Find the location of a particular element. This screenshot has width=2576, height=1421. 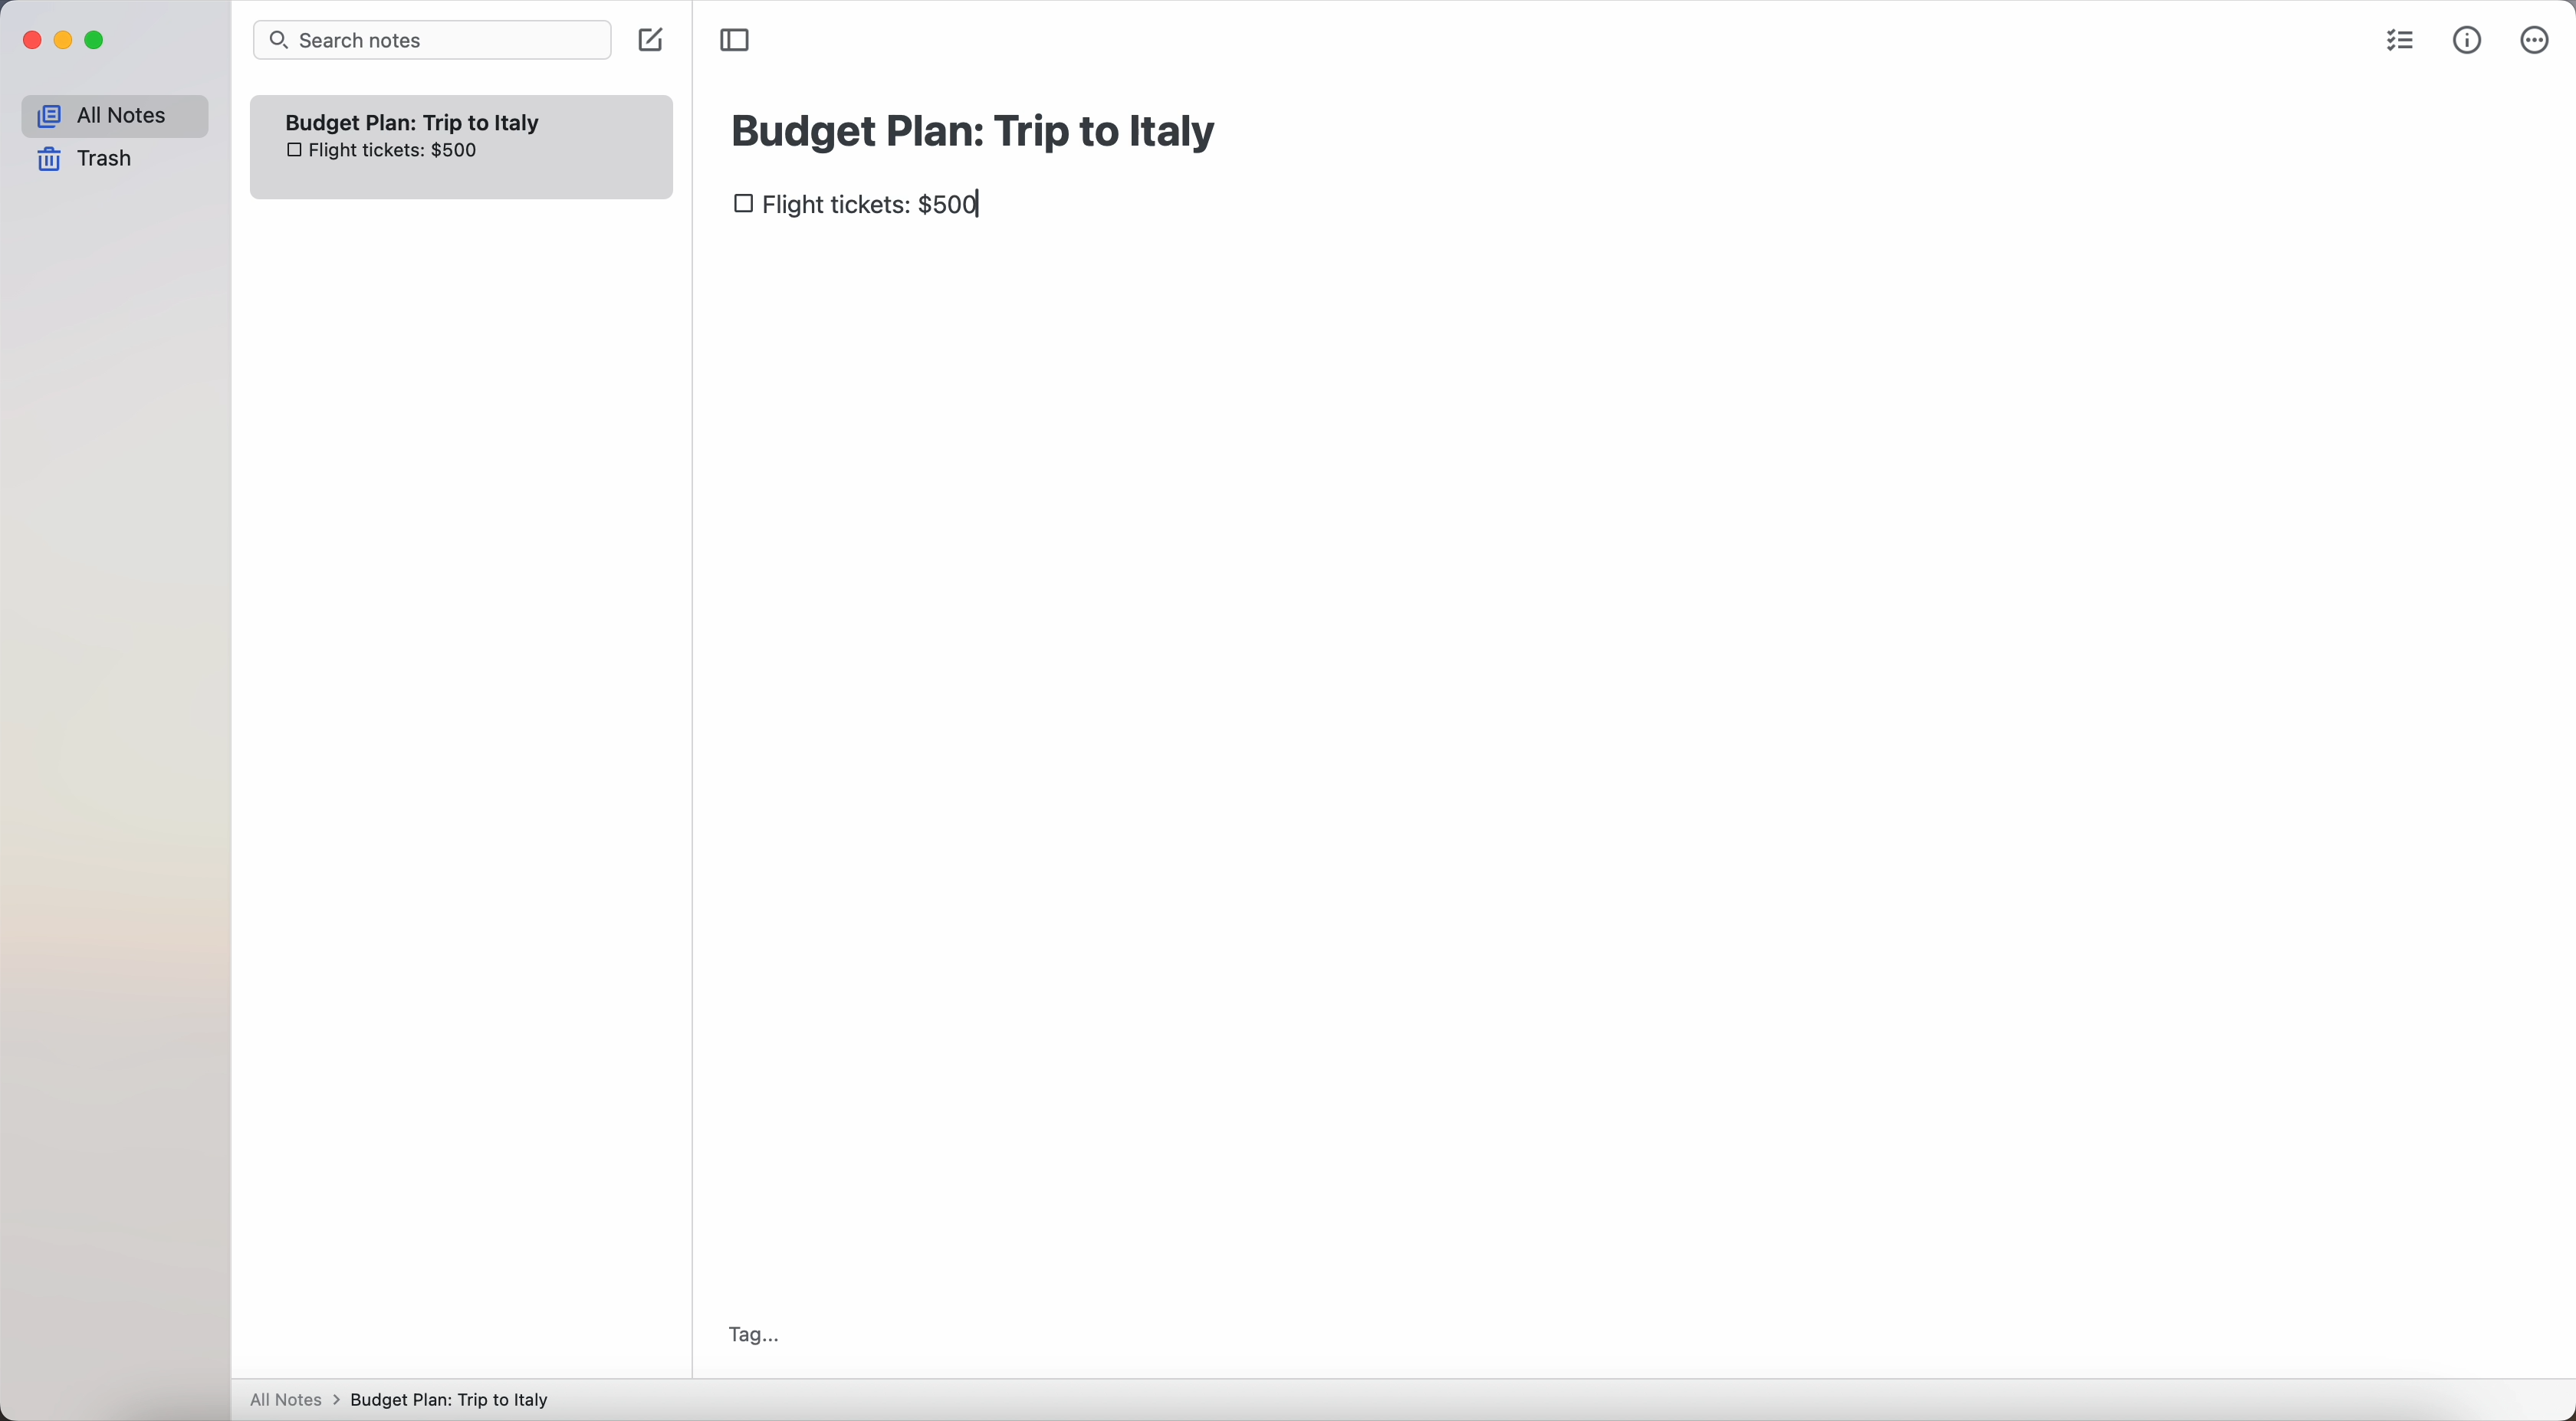

minimize is located at coordinates (69, 41).